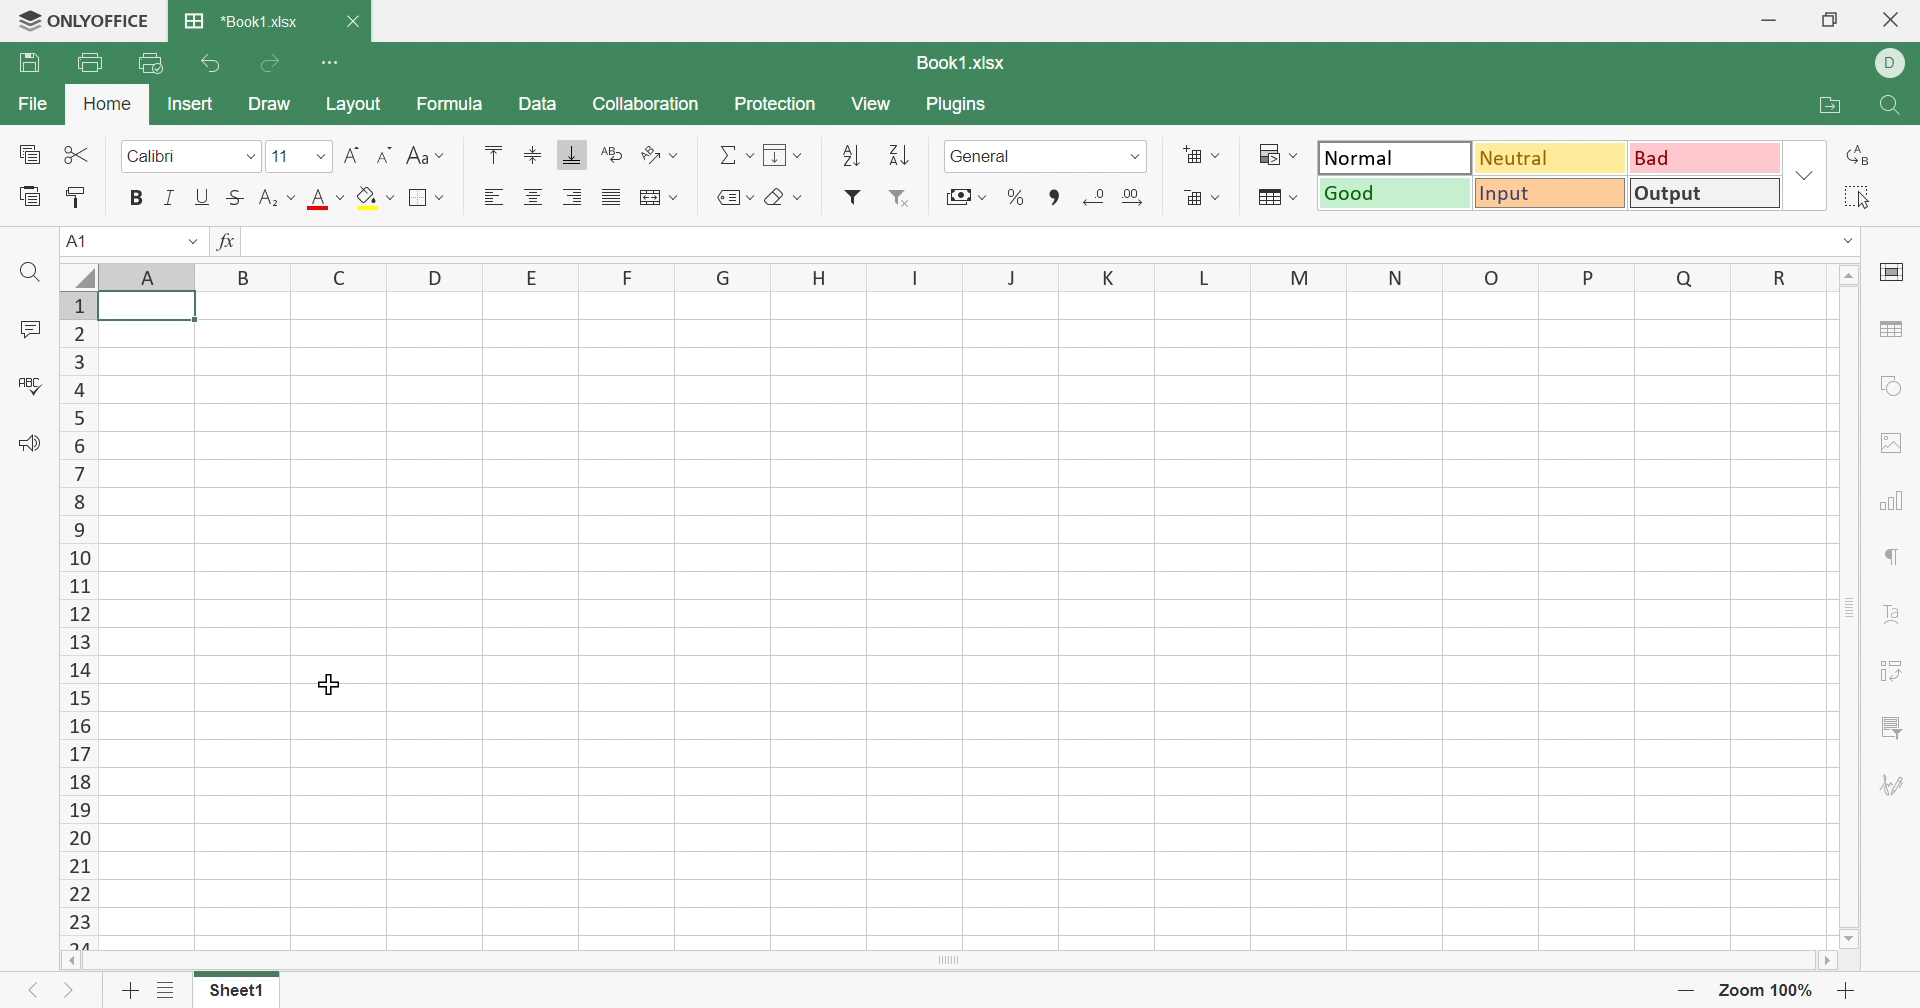 This screenshot has width=1920, height=1008. Describe the element at coordinates (28, 102) in the screenshot. I see `File` at that location.